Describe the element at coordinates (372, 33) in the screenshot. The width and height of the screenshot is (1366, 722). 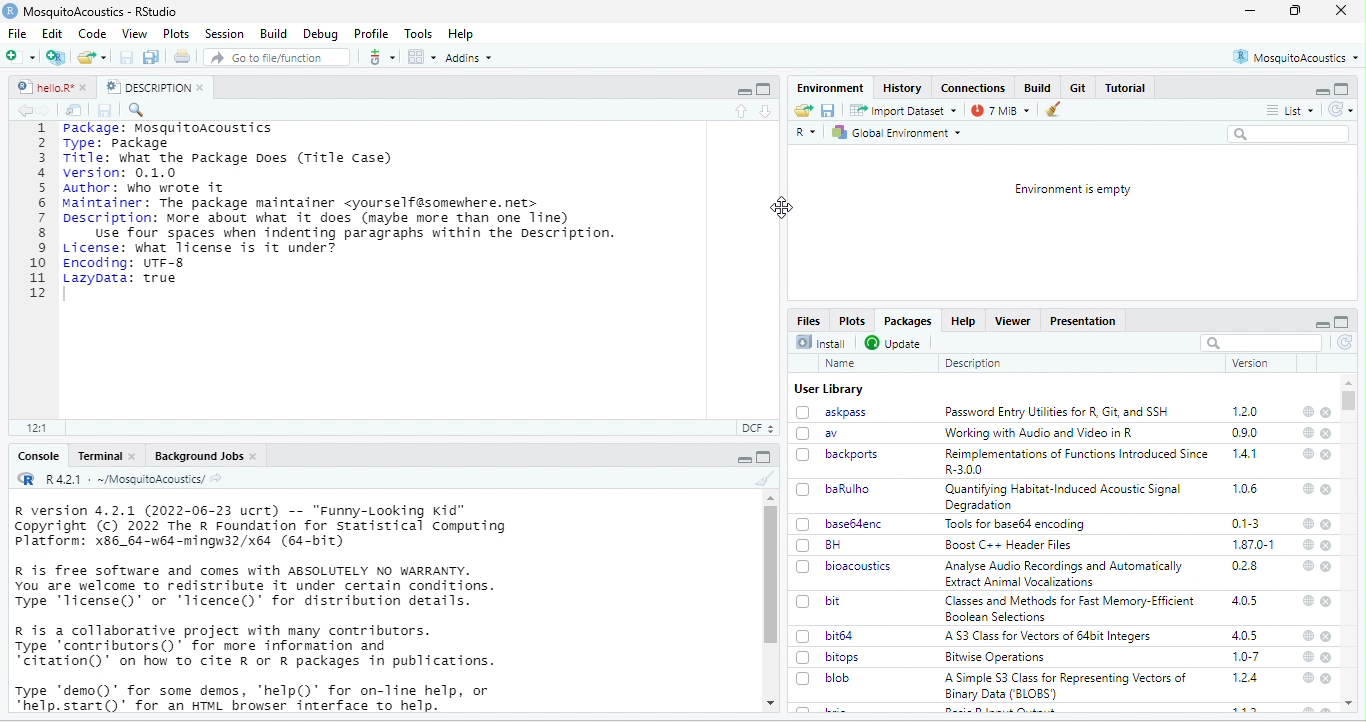
I see `Profile` at that location.